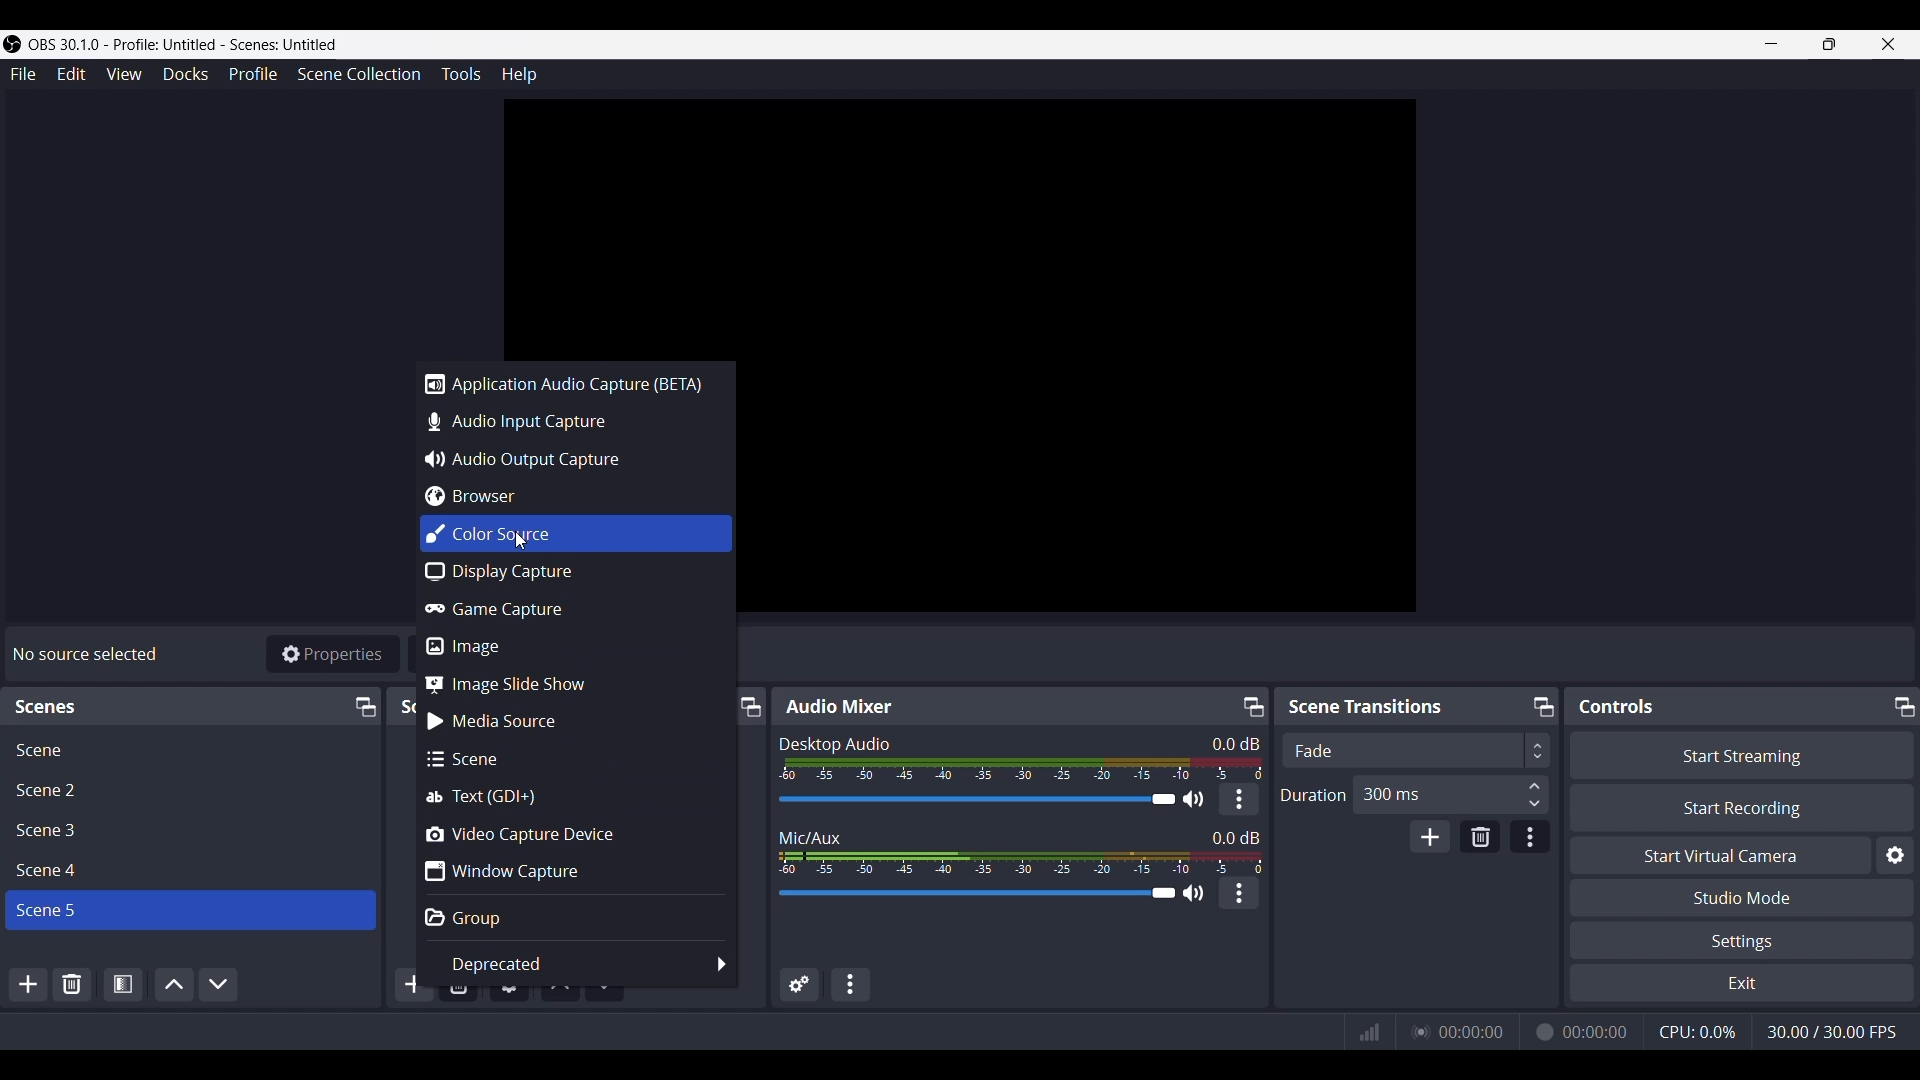 This screenshot has height=1080, width=1920. Describe the element at coordinates (573, 459) in the screenshot. I see `Audio output capture` at that location.